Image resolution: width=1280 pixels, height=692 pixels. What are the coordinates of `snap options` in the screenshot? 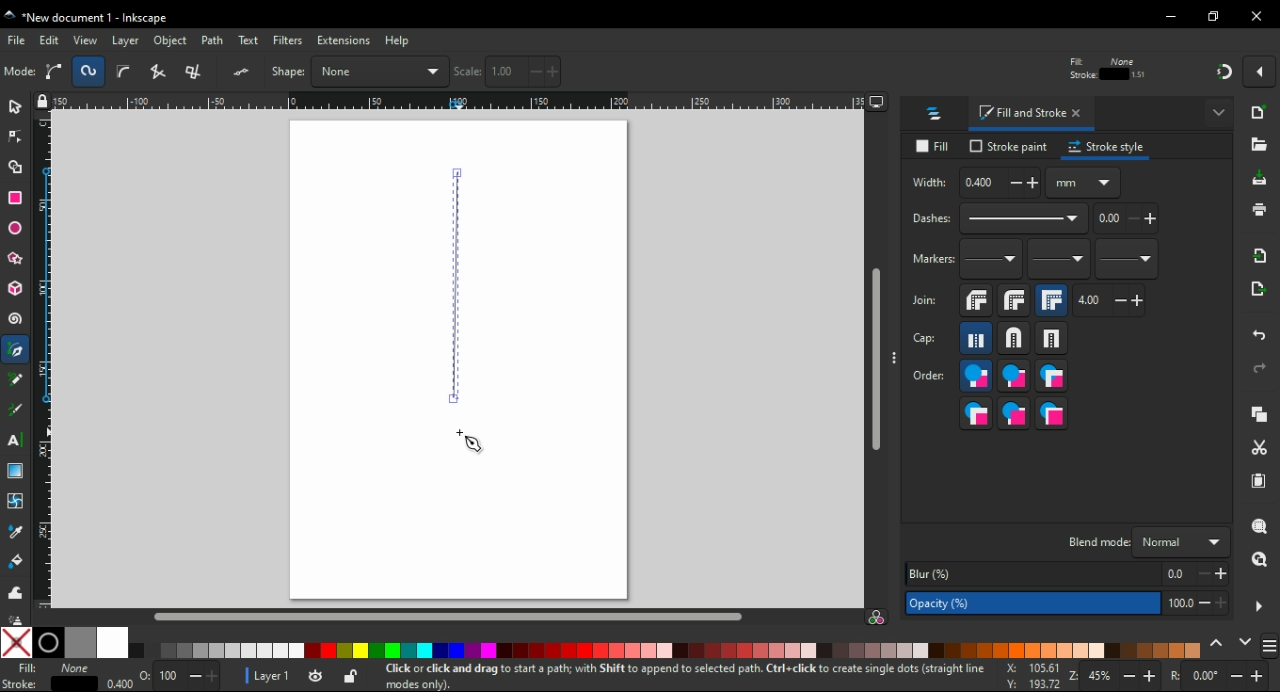 It's located at (1262, 70).